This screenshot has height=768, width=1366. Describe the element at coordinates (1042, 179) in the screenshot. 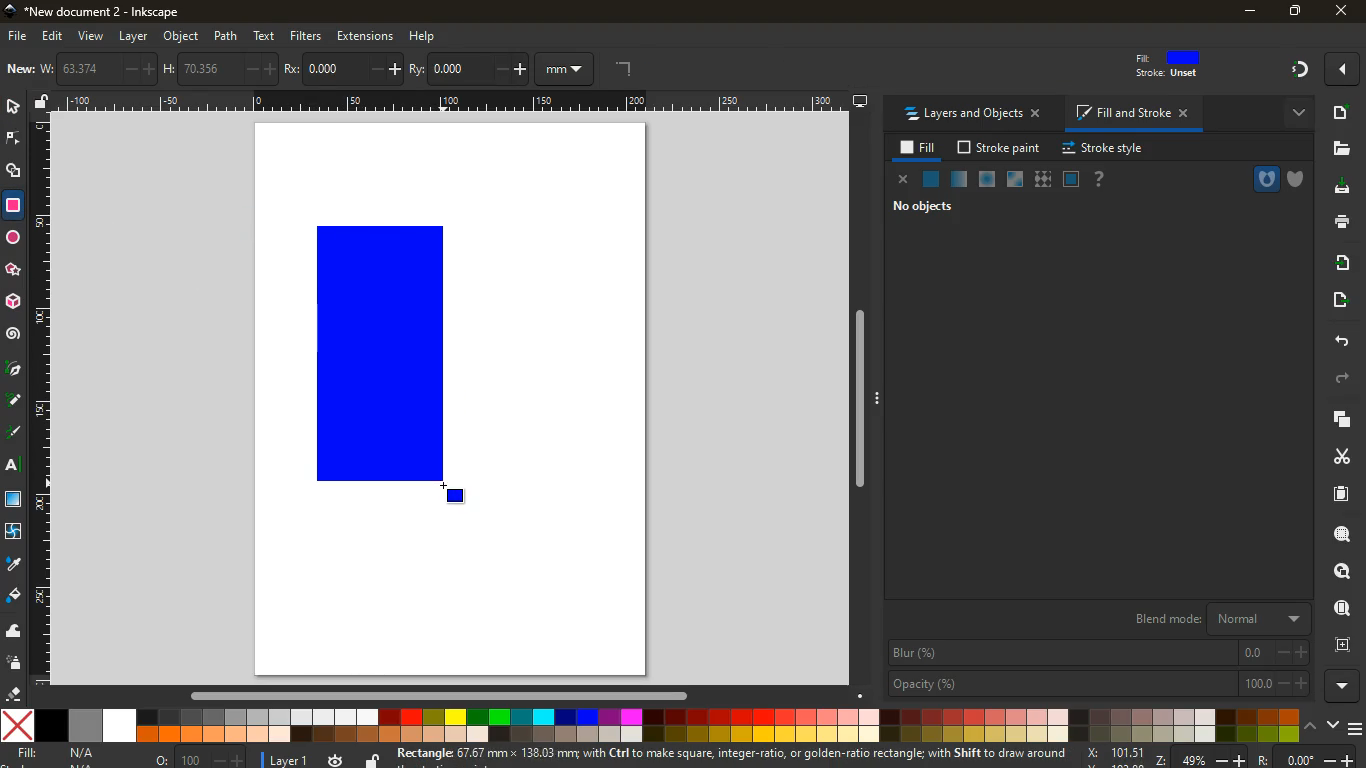

I see `texture` at that location.